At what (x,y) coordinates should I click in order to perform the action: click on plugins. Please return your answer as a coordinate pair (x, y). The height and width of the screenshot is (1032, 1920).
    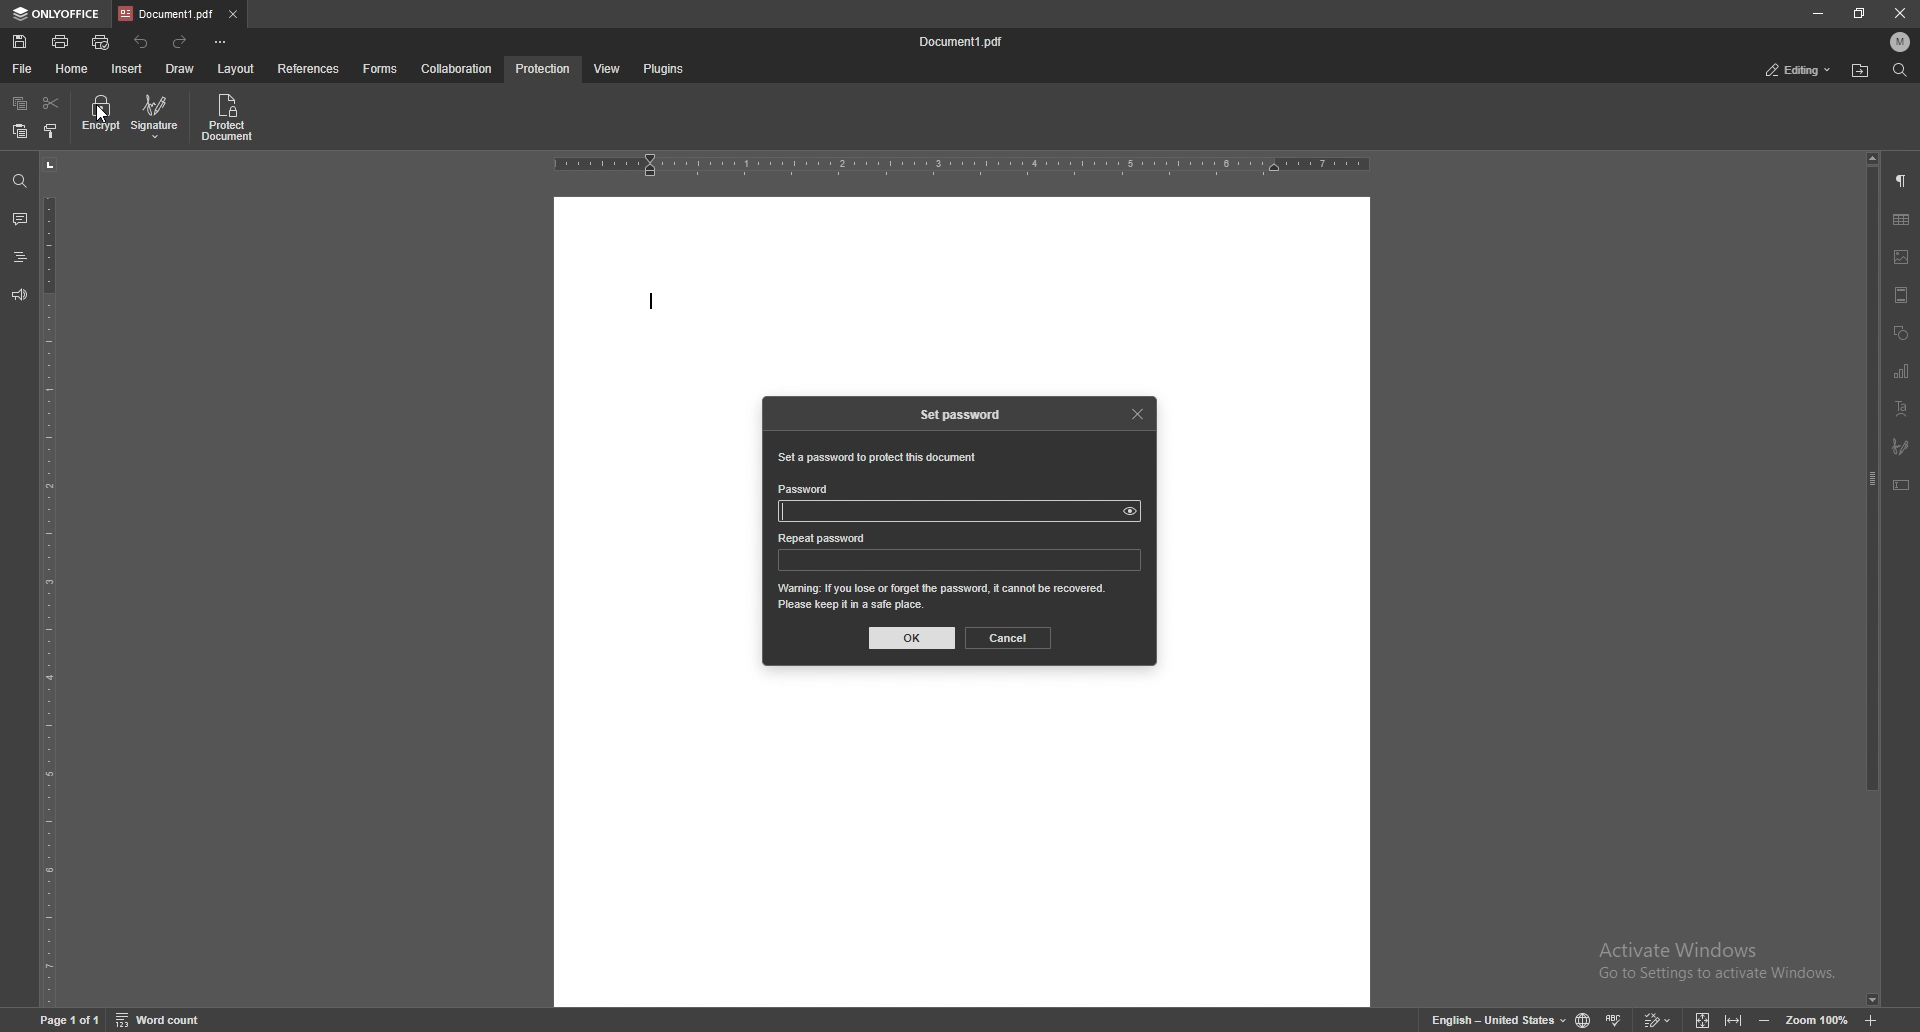
    Looking at the image, I should click on (666, 69).